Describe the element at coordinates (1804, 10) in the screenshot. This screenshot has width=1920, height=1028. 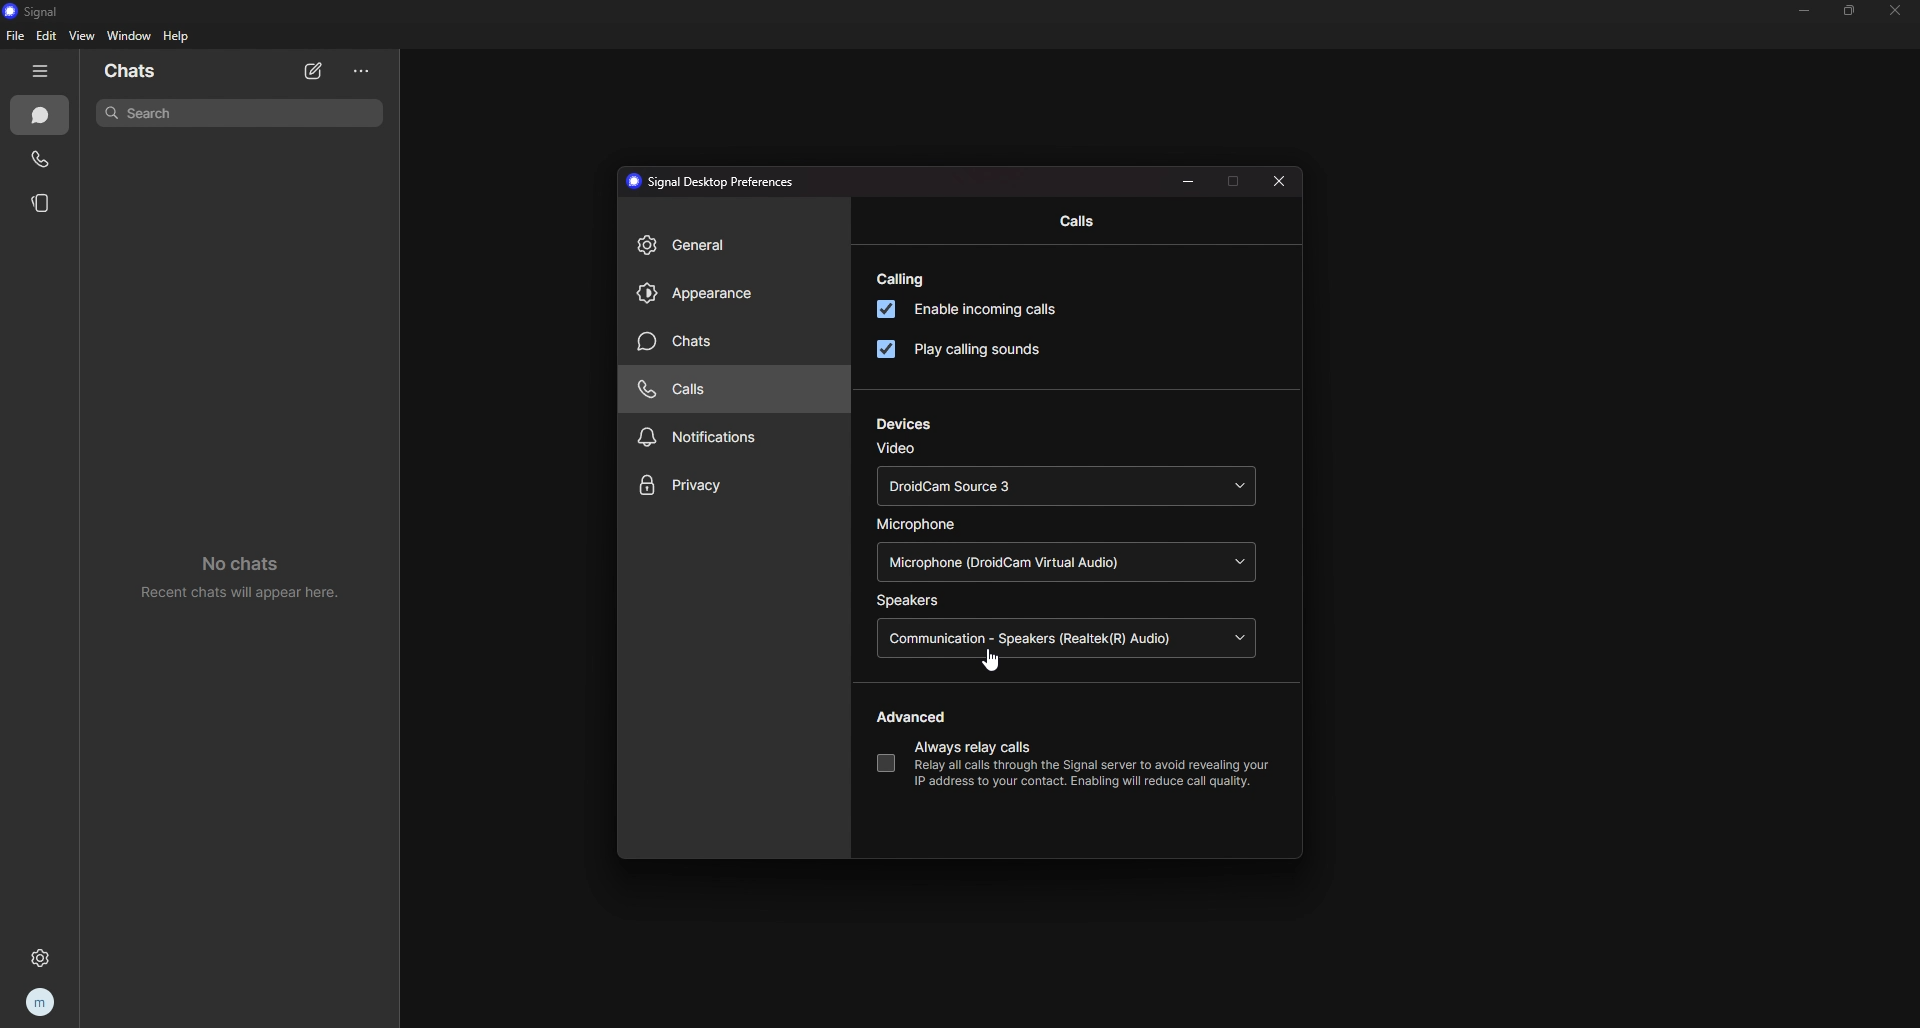
I see `minimize` at that location.